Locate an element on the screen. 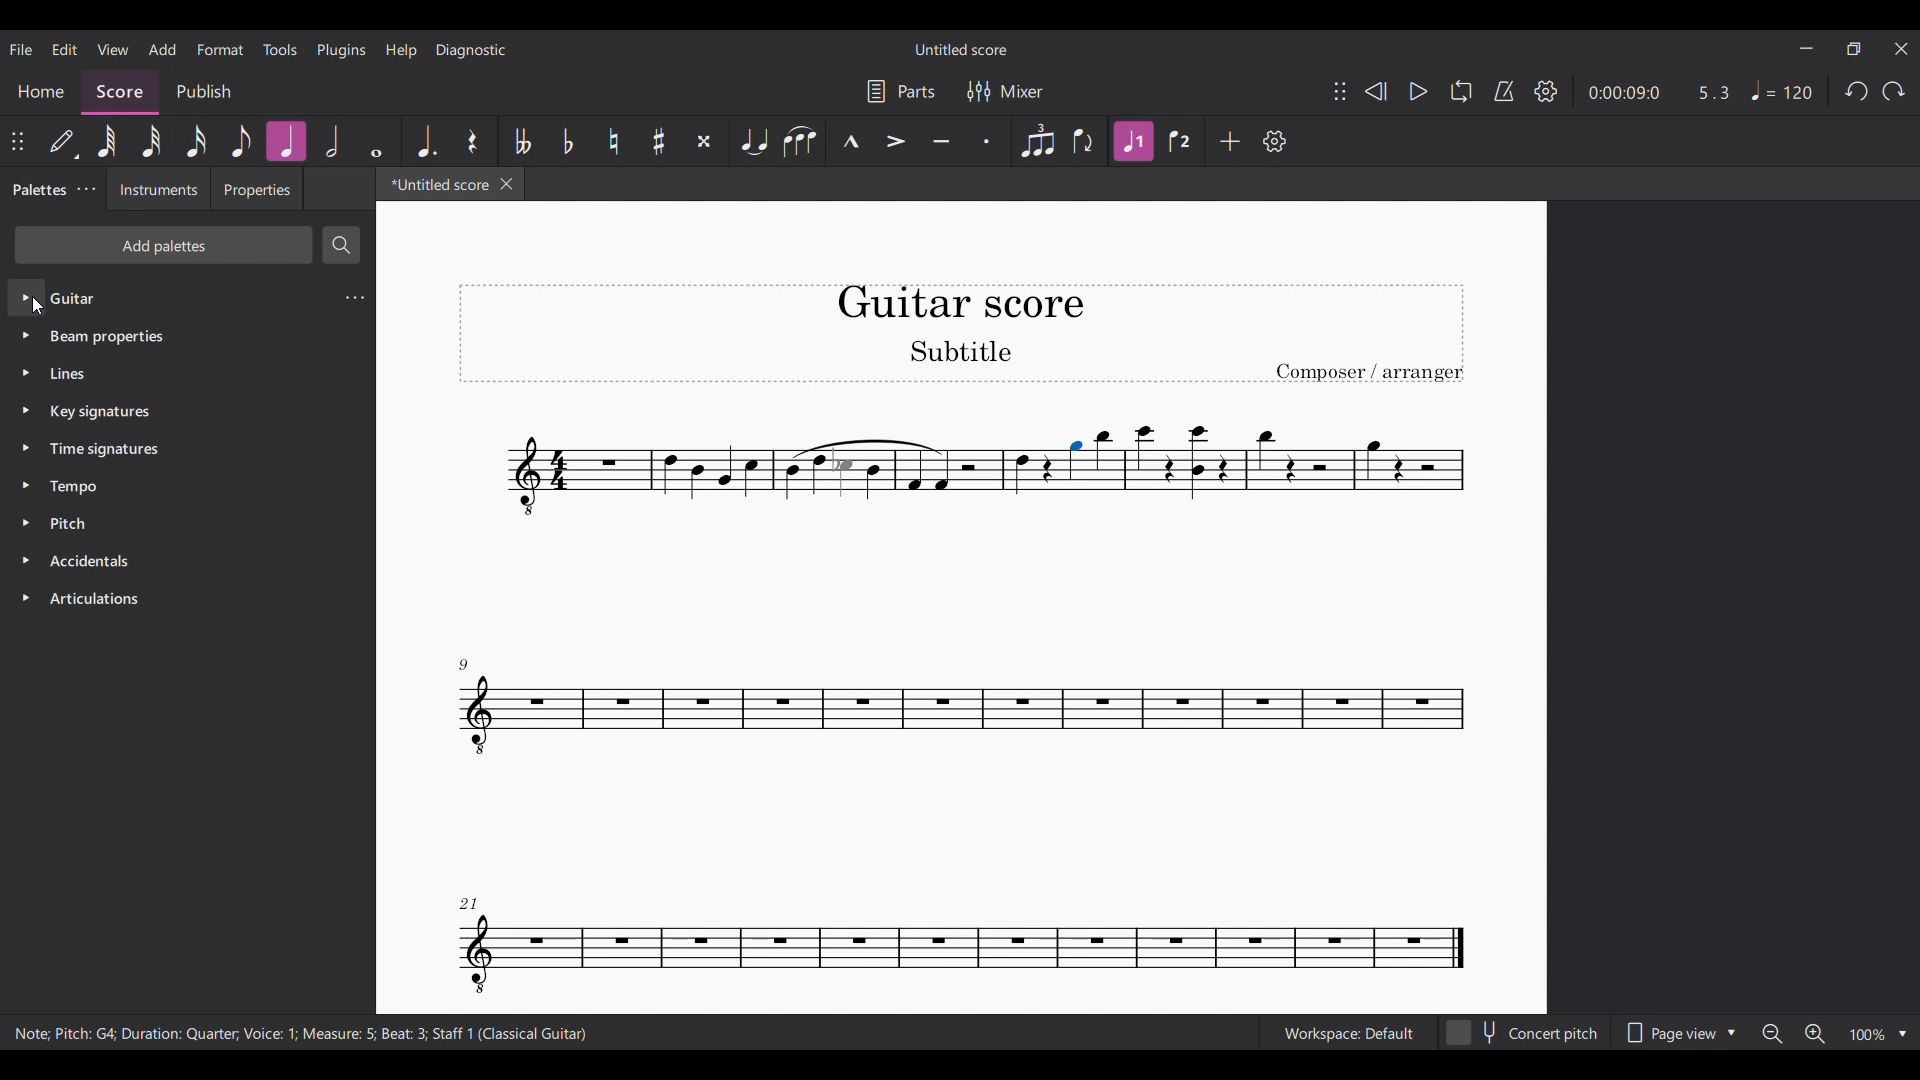  Close tab is located at coordinates (507, 184).